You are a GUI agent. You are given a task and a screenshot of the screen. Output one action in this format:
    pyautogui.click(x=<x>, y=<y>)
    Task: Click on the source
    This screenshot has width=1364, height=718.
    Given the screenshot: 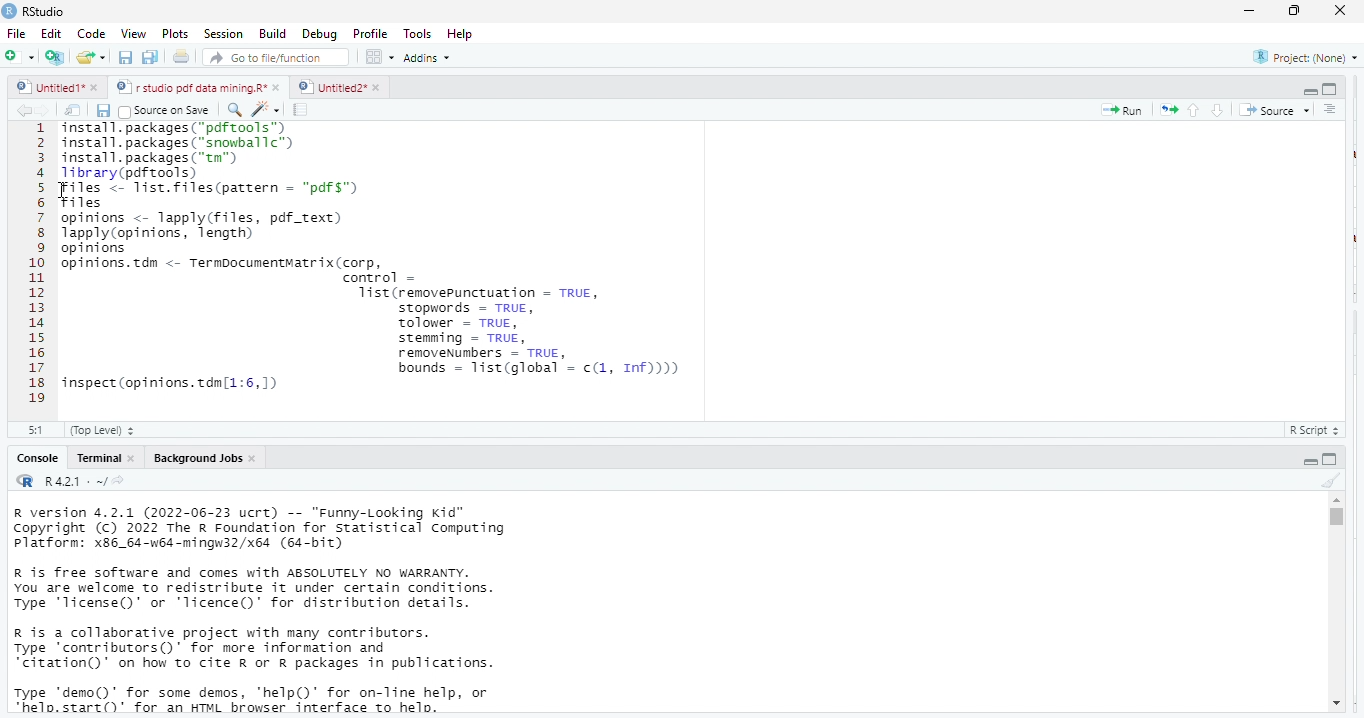 What is the action you would take?
    pyautogui.click(x=1272, y=110)
    